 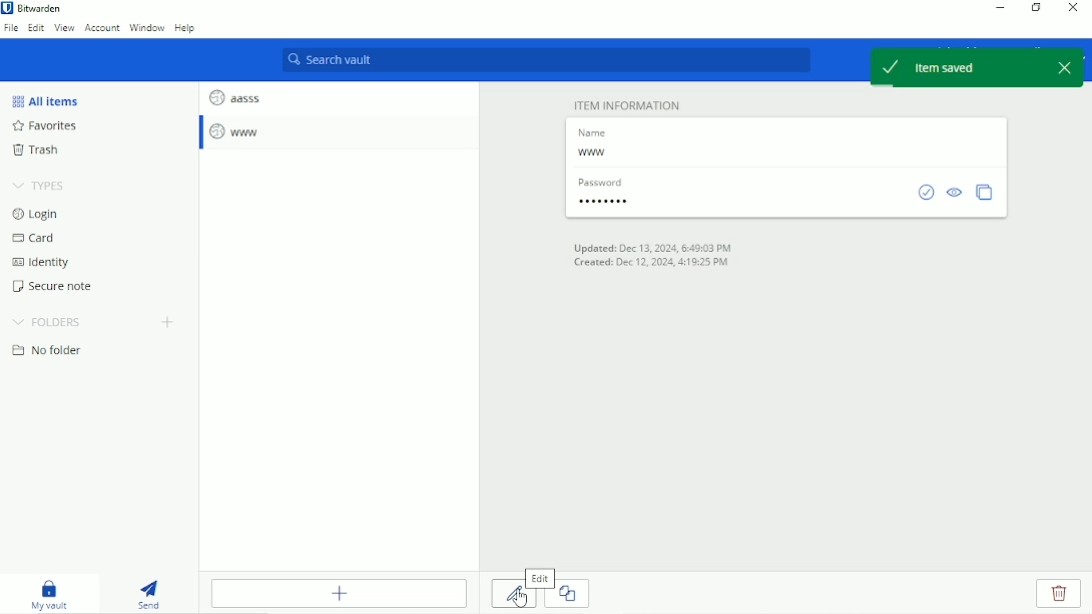 What do you see at coordinates (42, 185) in the screenshot?
I see `Types` at bounding box center [42, 185].